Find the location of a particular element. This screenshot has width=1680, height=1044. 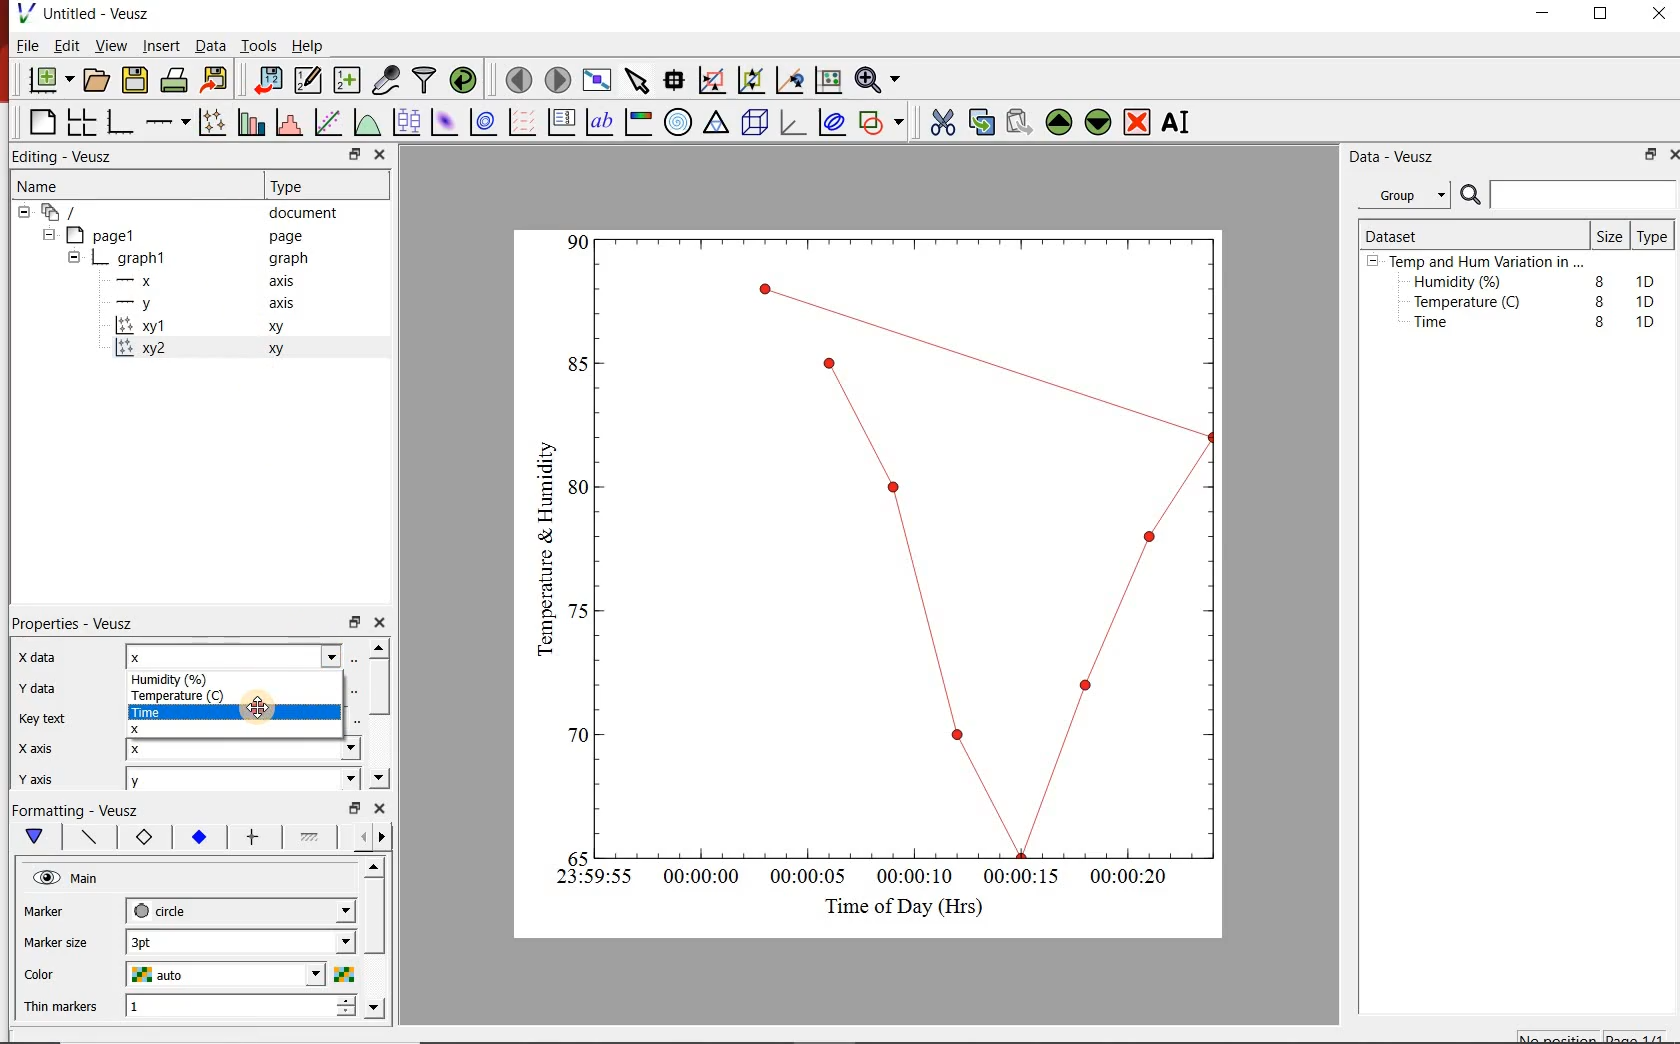

File is located at coordinates (23, 45).